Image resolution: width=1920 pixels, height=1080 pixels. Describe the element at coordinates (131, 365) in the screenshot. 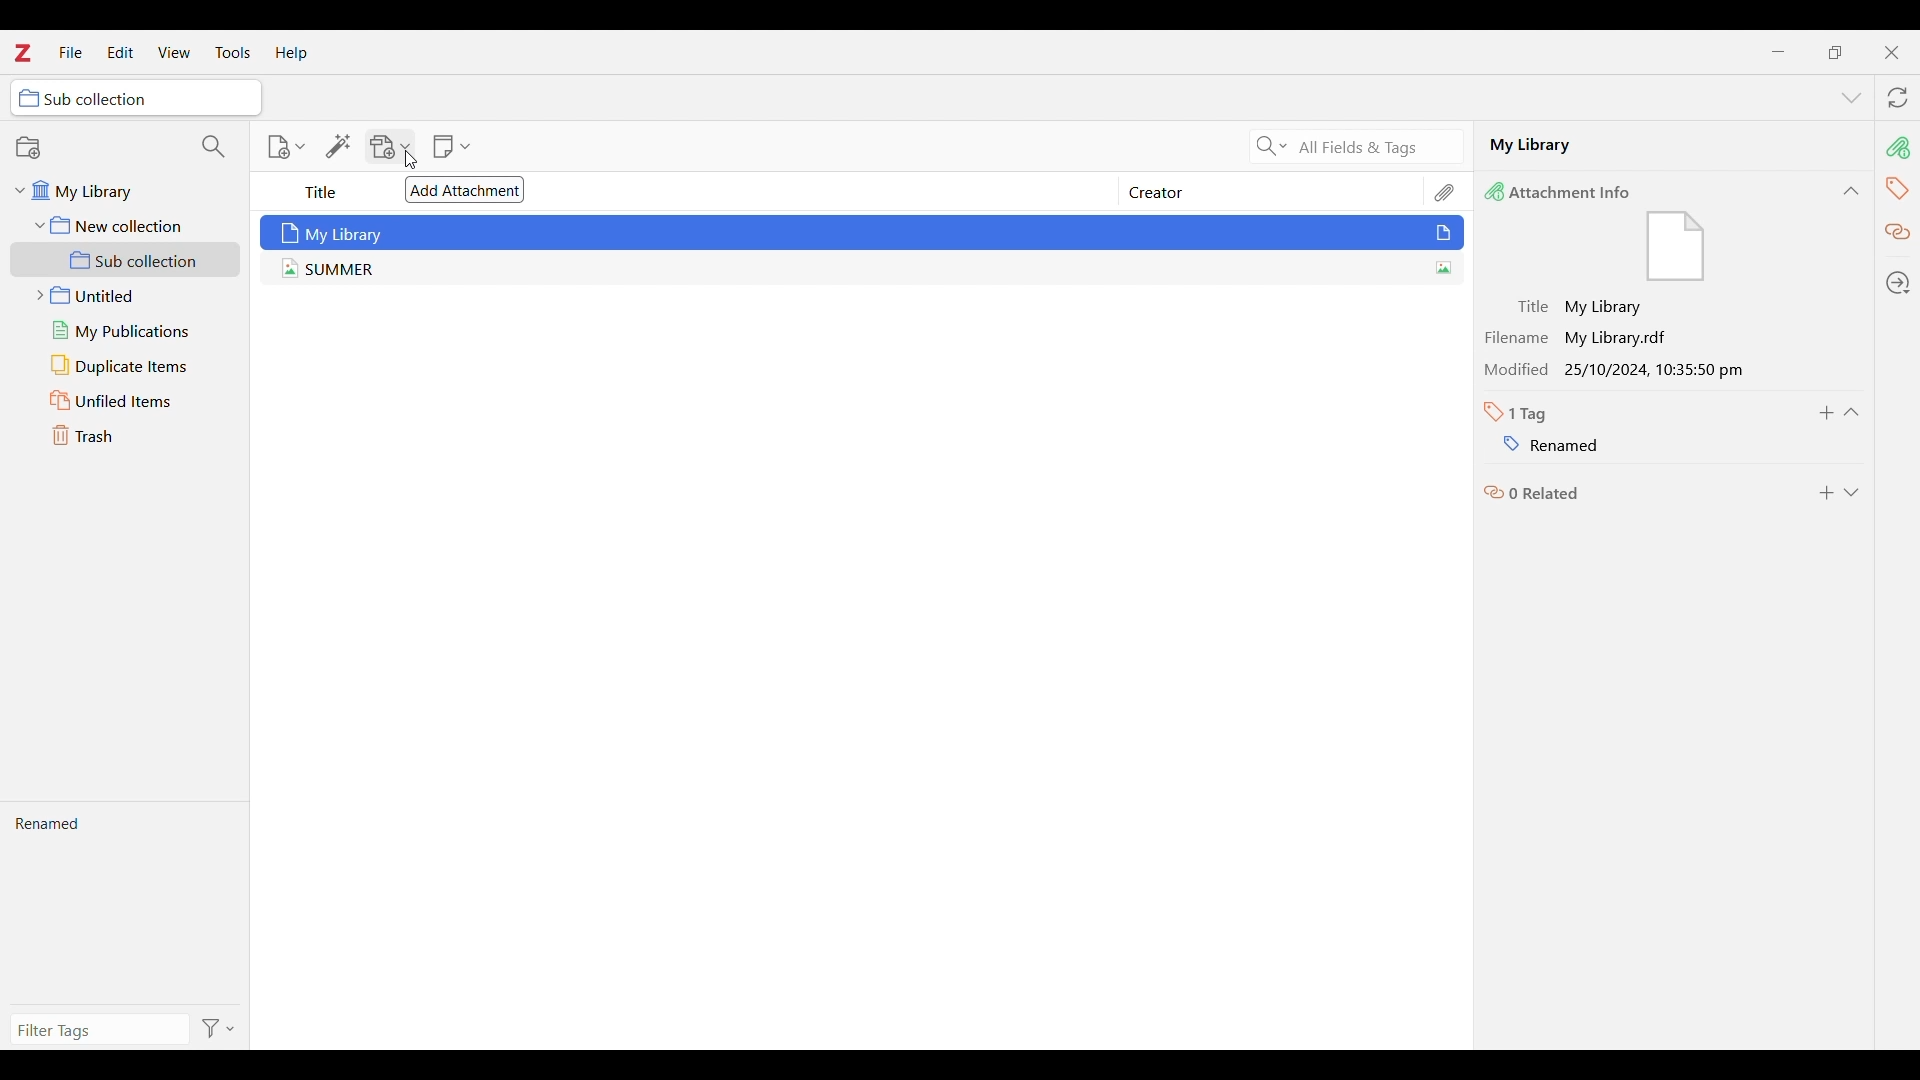

I see `Duplicate items folder` at that location.